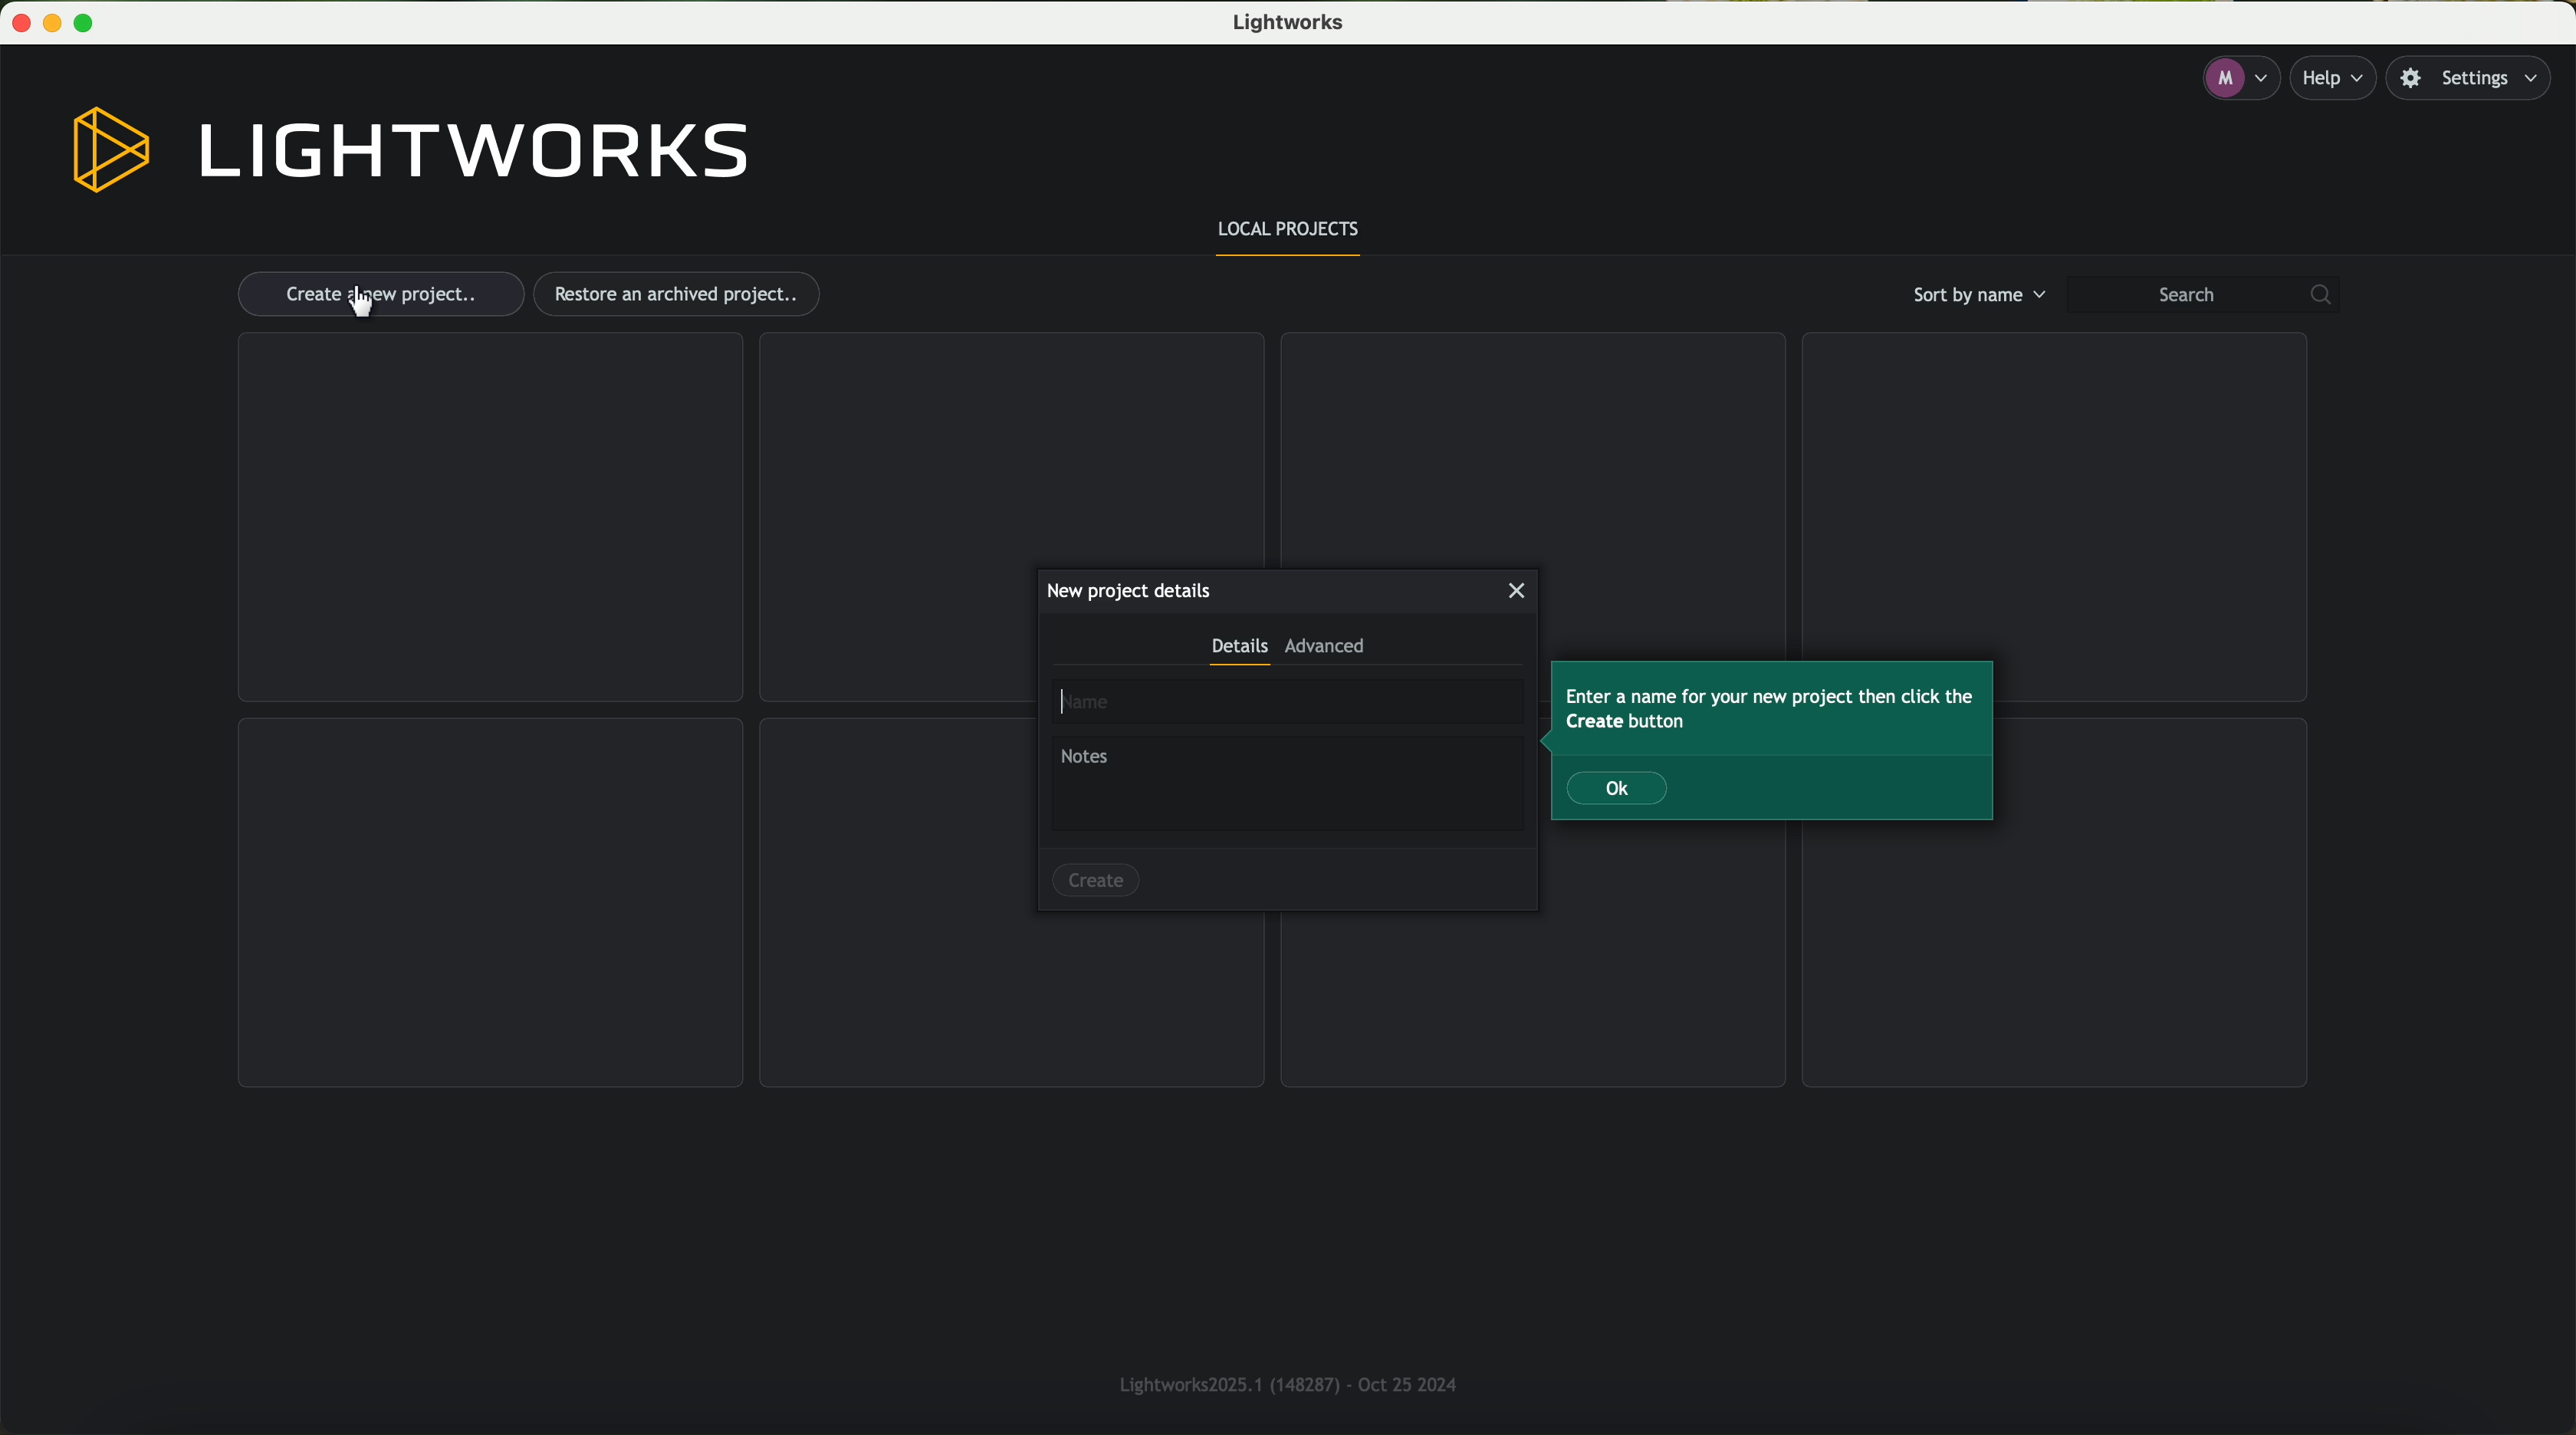 The width and height of the screenshot is (2576, 1435). What do you see at coordinates (1537, 996) in the screenshot?
I see `grid` at bounding box center [1537, 996].